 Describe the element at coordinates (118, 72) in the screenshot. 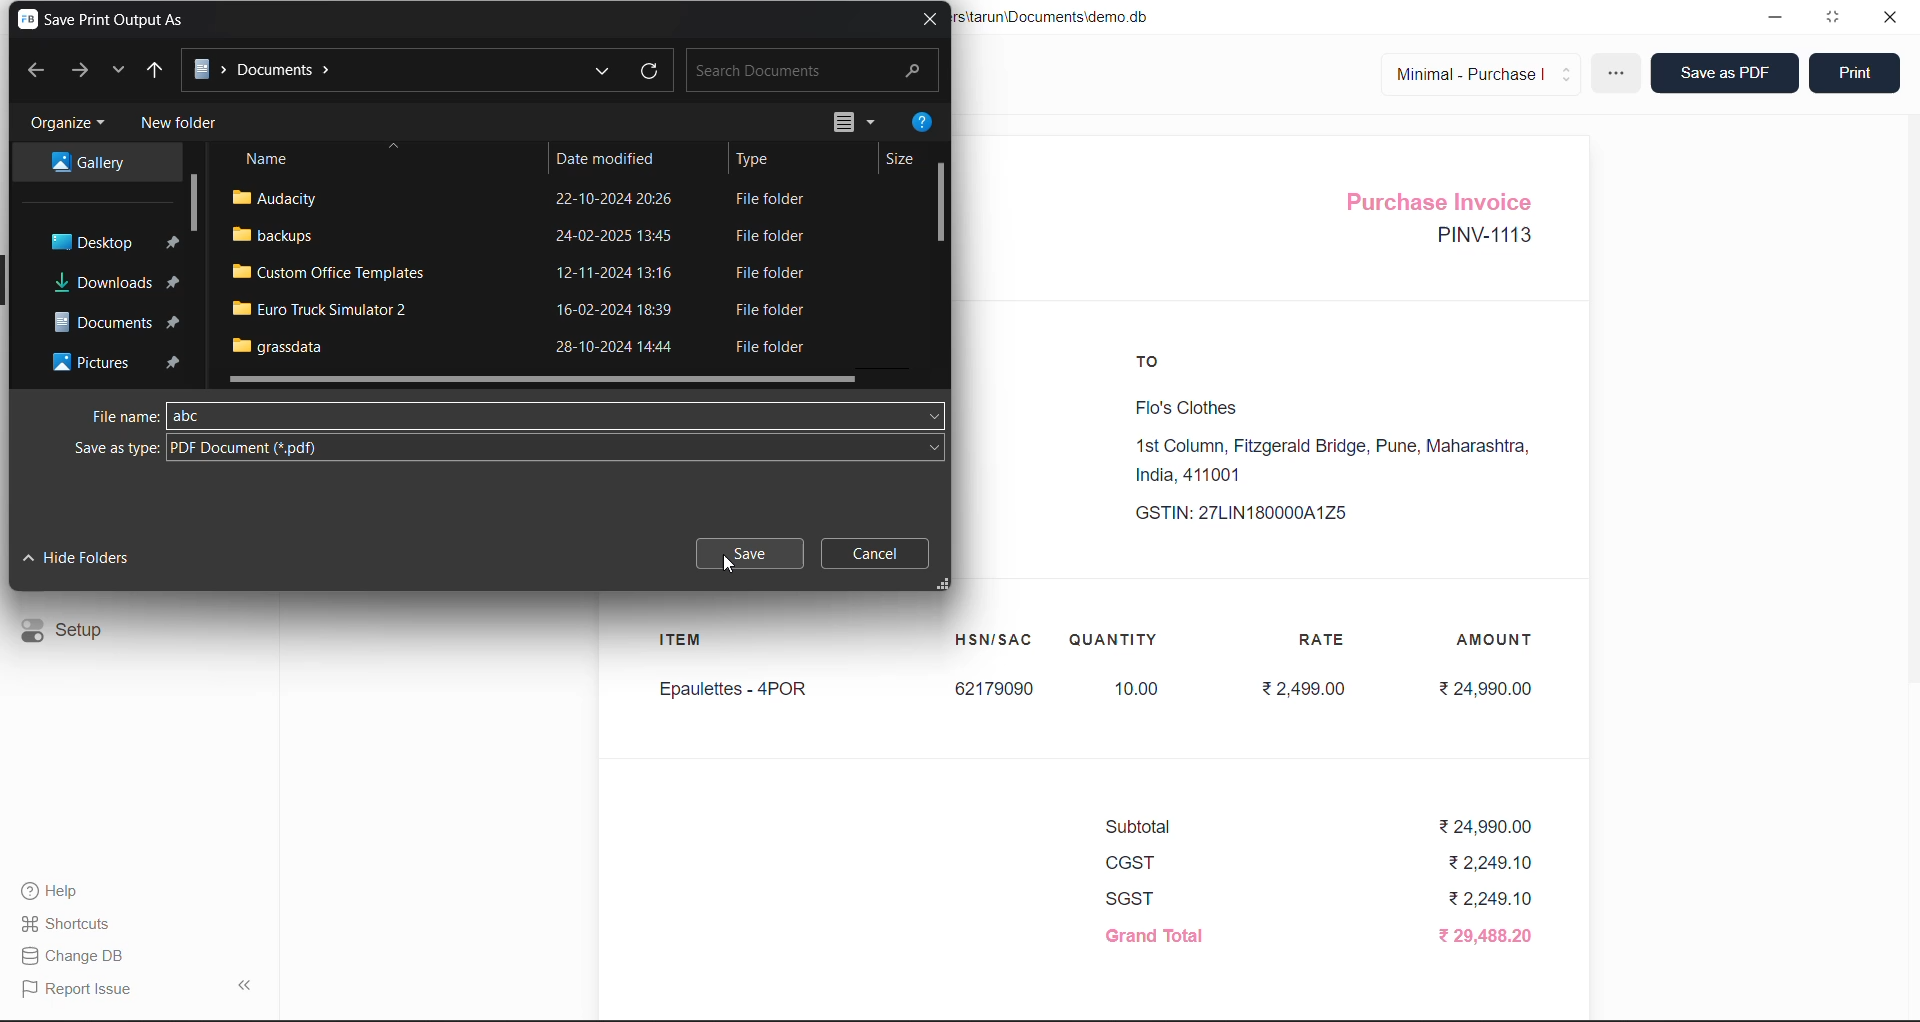

I see `recent locations` at that location.